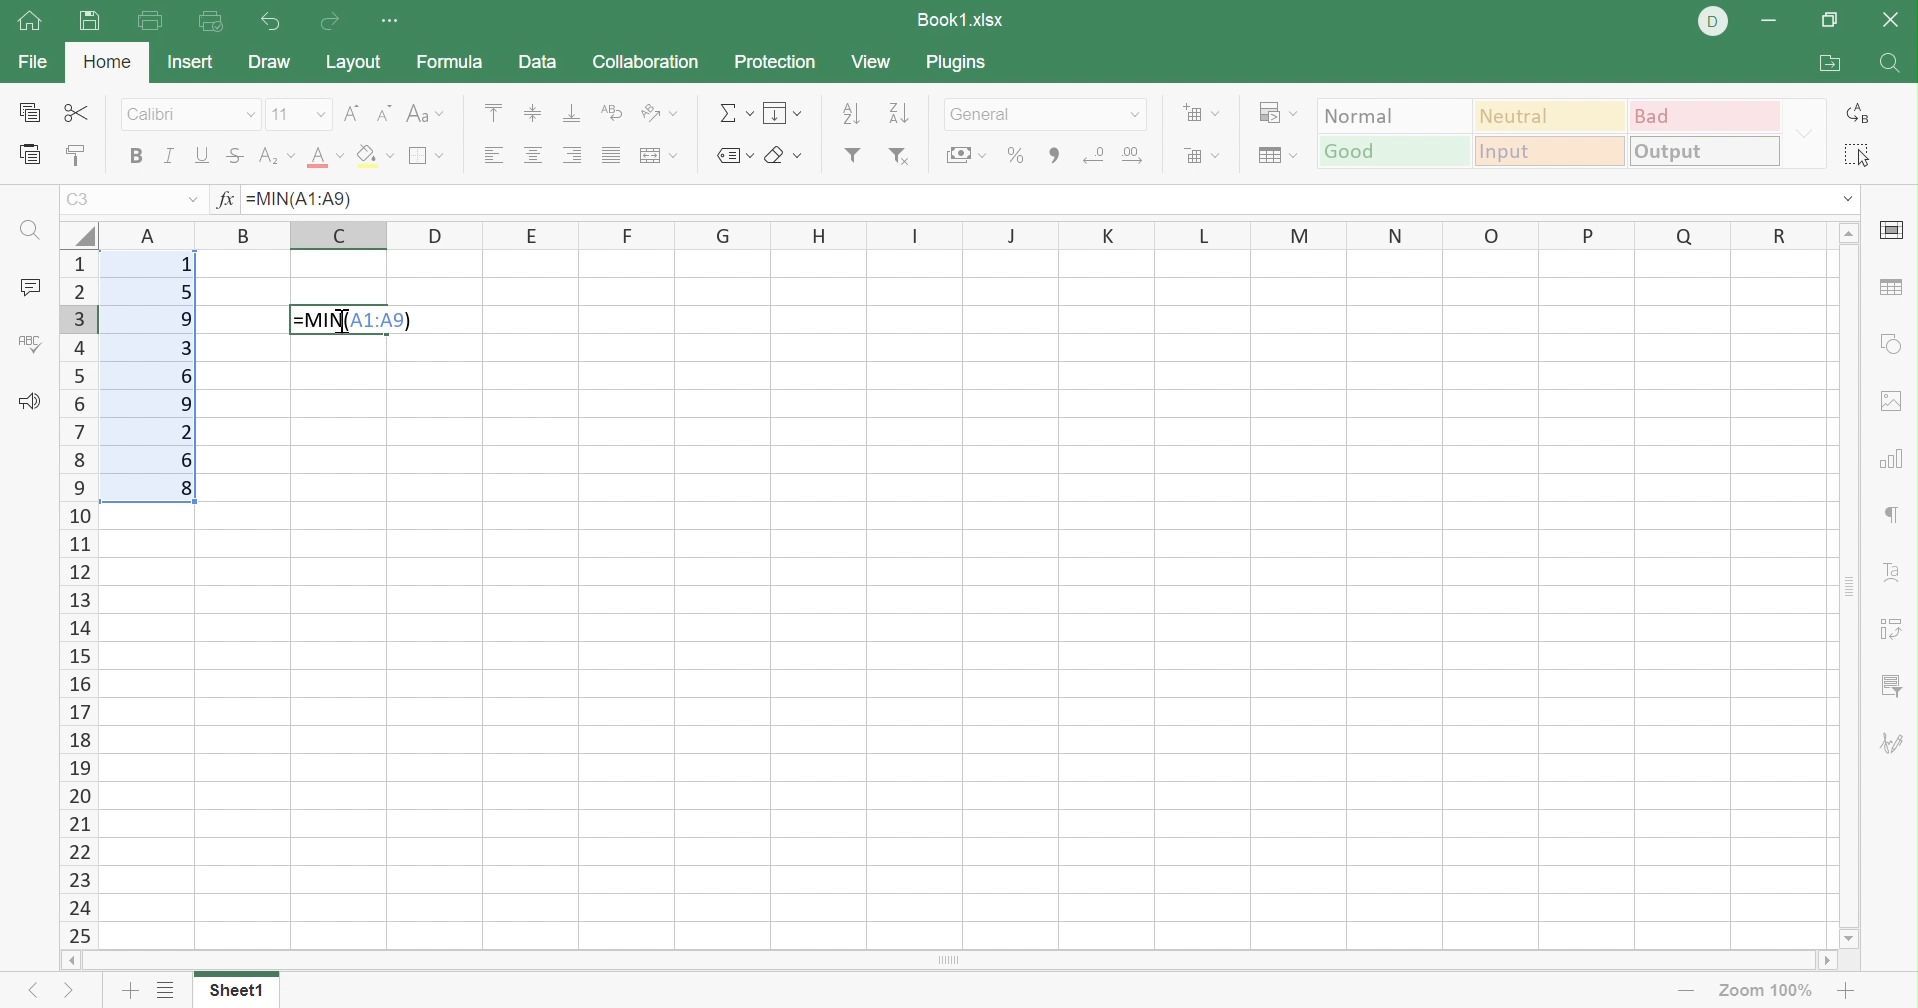 Image resolution: width=1918 pixels, height=1008 pixels. I want to click on Decrement font size, so click(385, 114).